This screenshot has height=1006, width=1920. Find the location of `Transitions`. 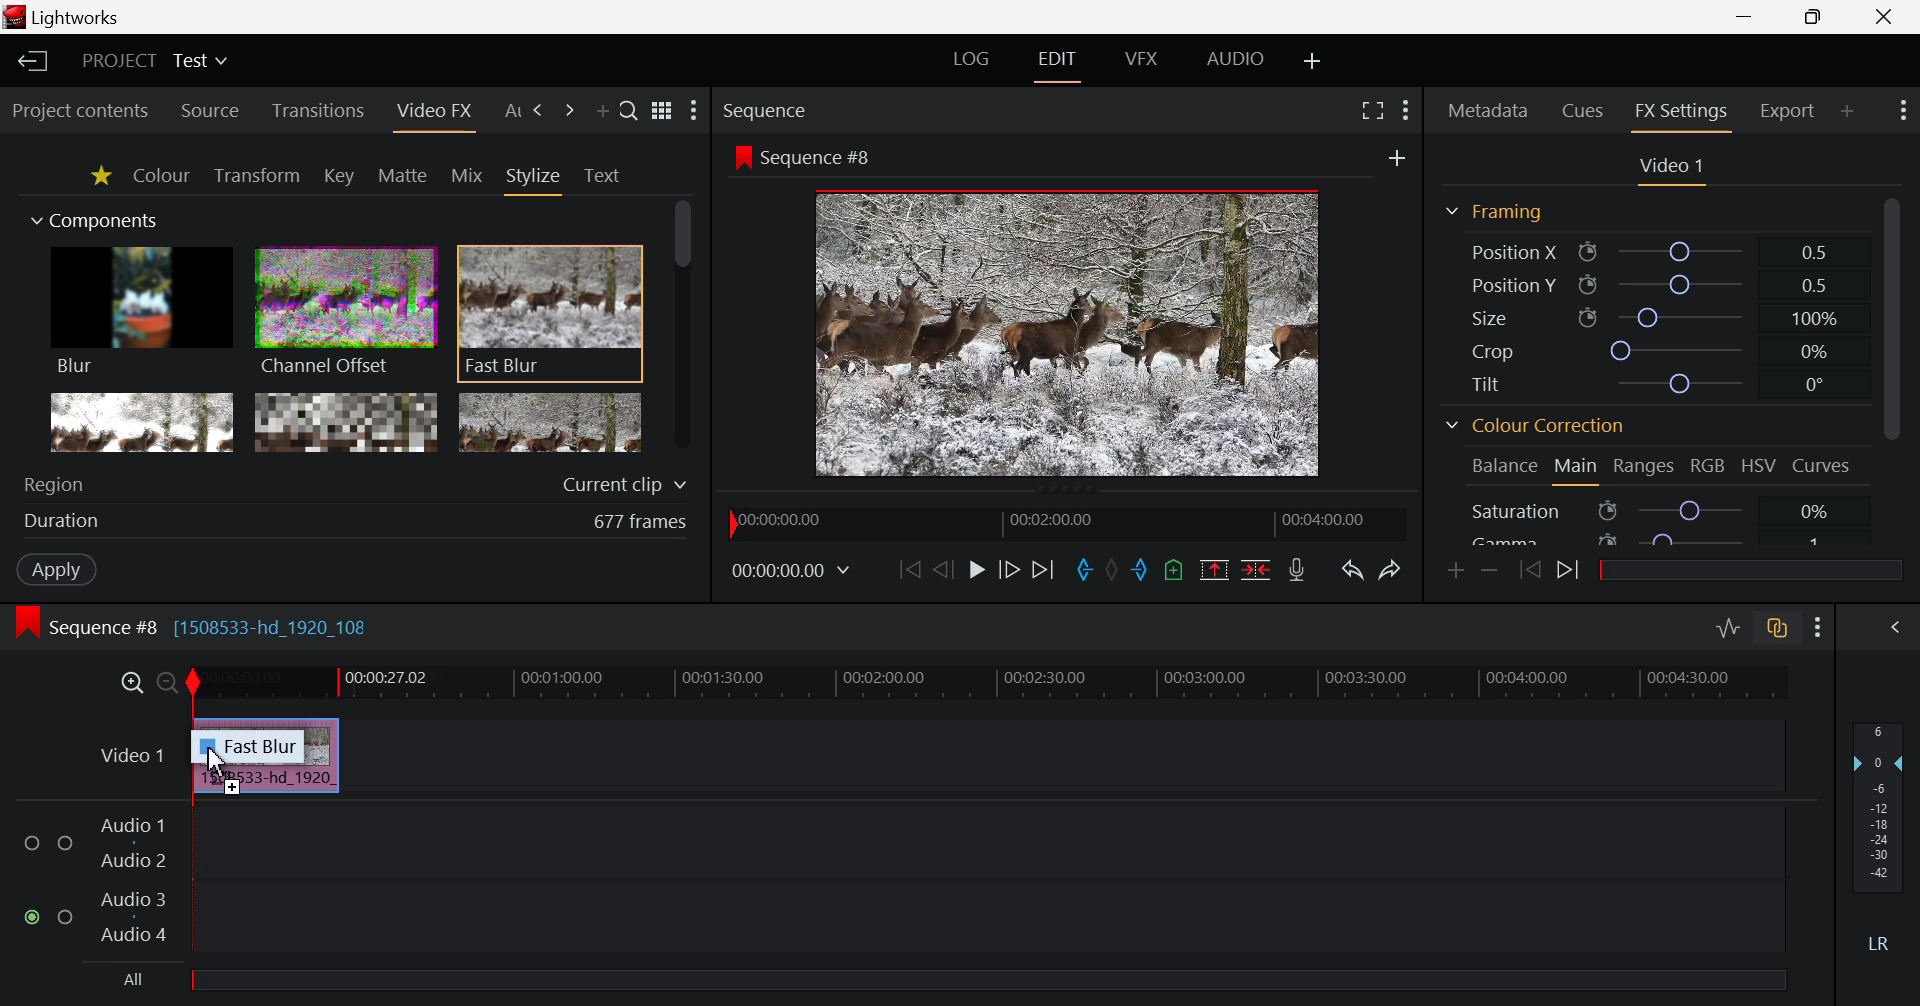

Transitions is located at coordinates (332, 112).